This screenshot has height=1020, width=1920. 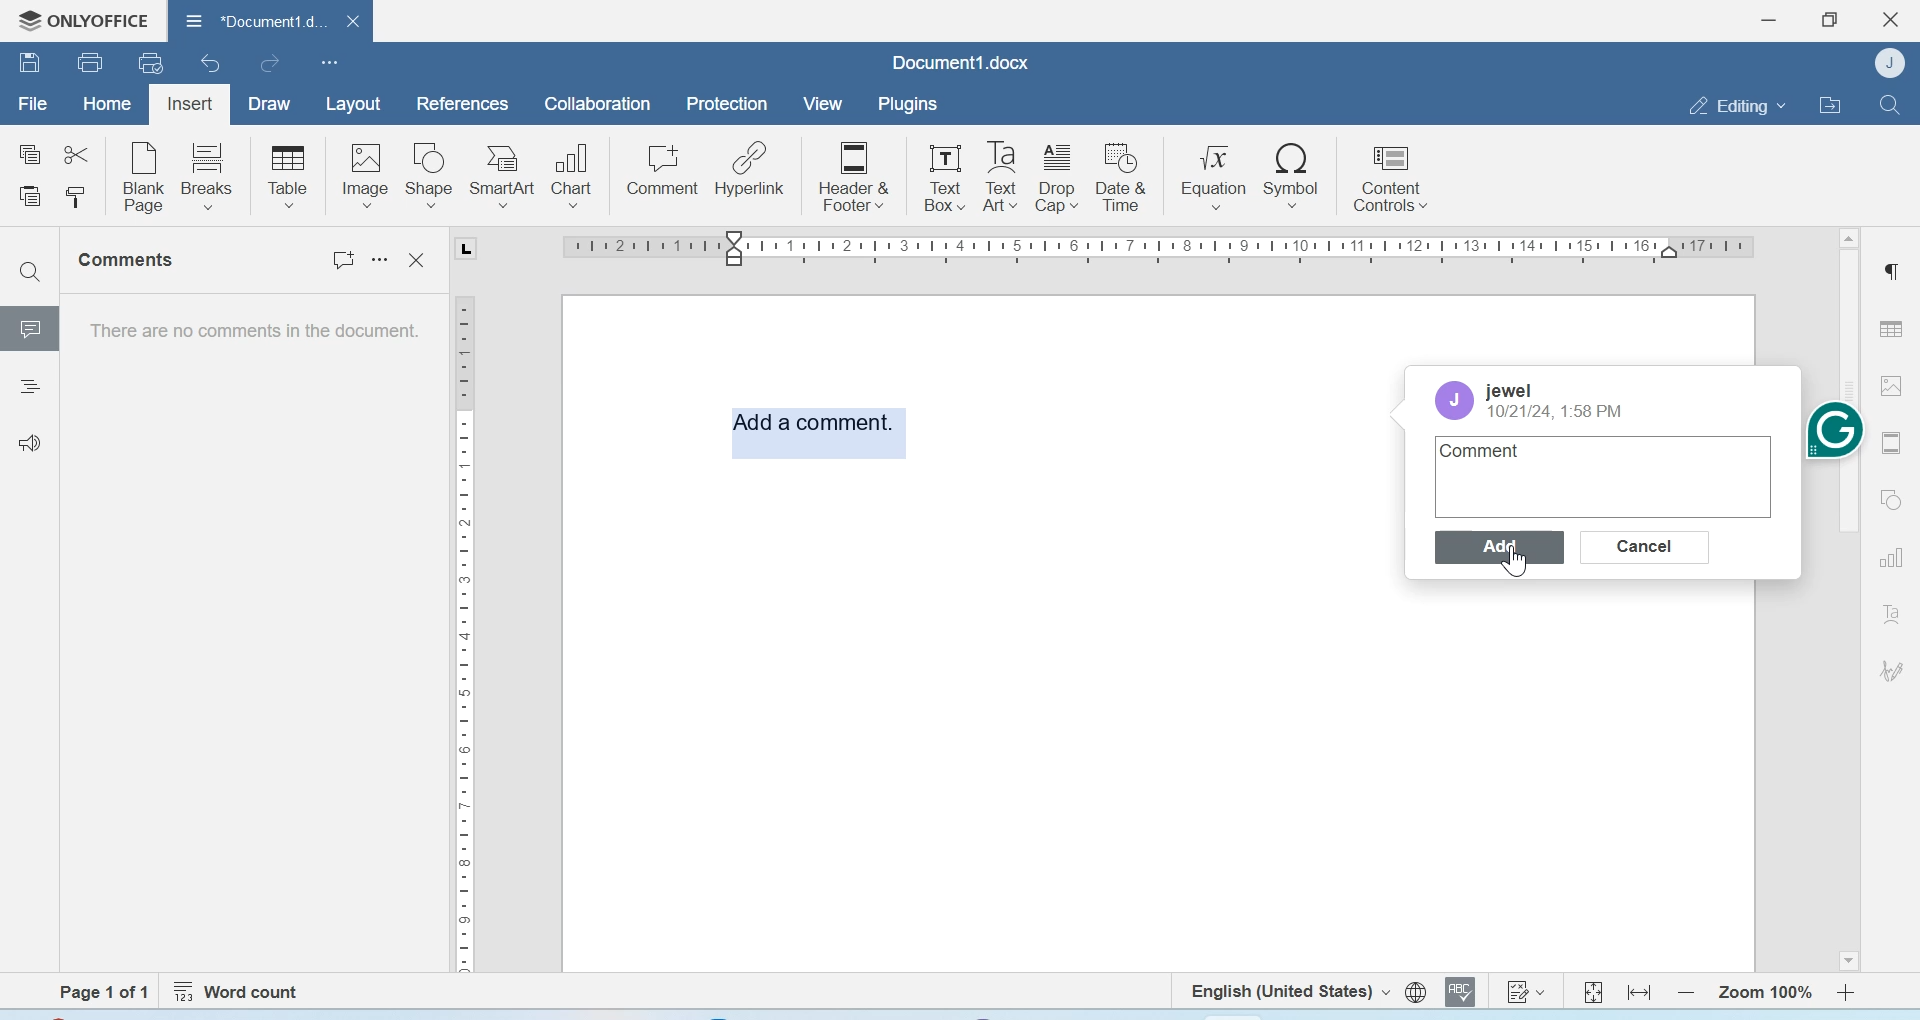 What do you see at coordinates (330, 62) in the screenshot?
I see `customize quick access toolbar` at bounding box center [330, 62].